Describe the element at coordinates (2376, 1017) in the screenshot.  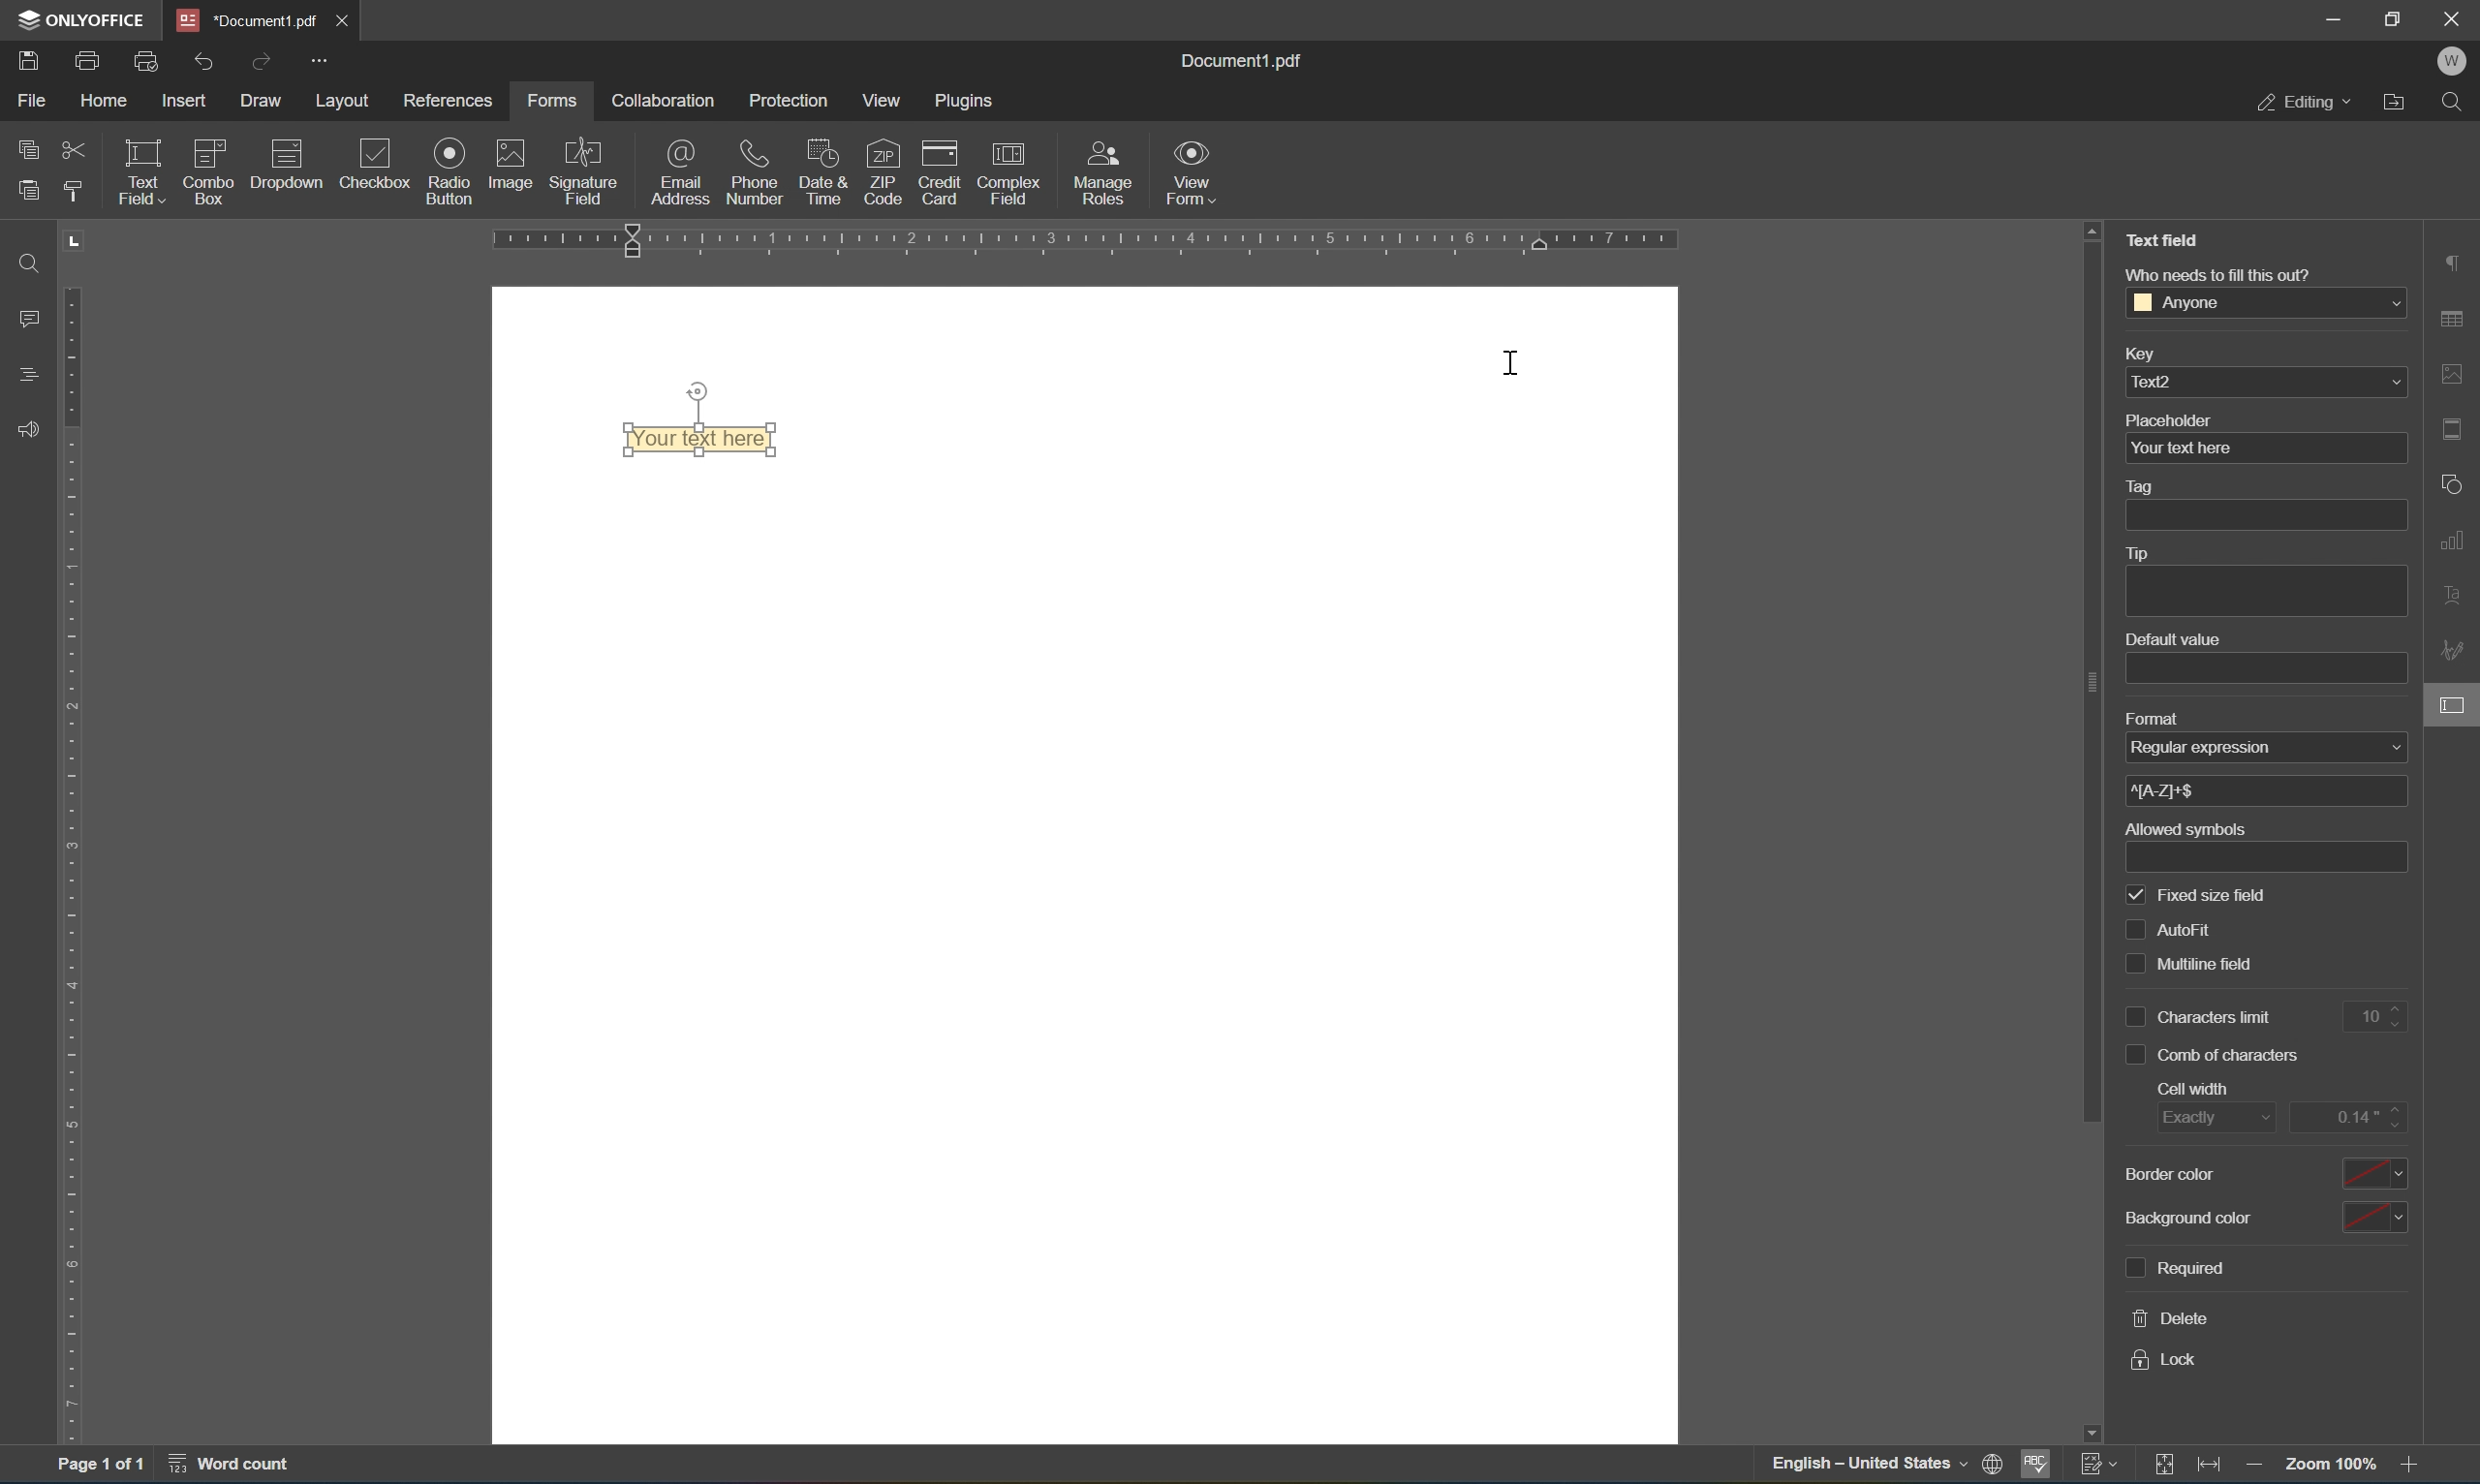
I see `10` at that location.